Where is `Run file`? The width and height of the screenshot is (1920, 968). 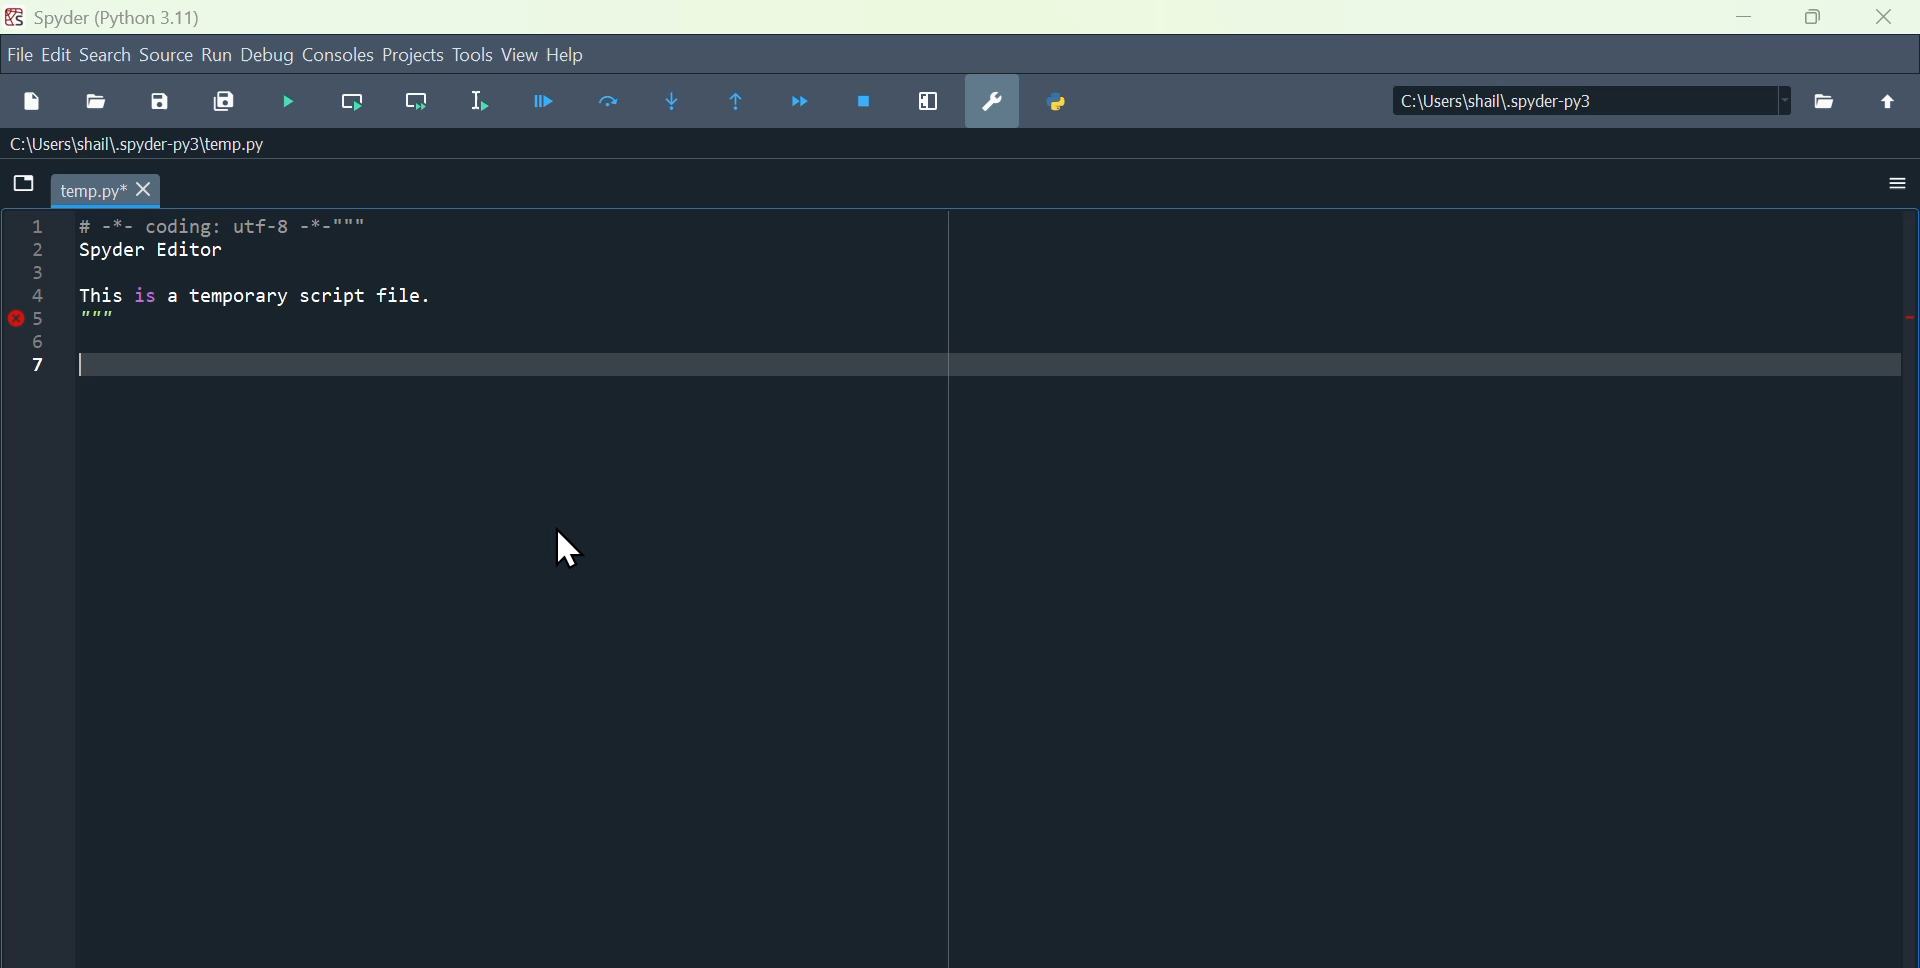 Run file is located at coordinates (547, 106).